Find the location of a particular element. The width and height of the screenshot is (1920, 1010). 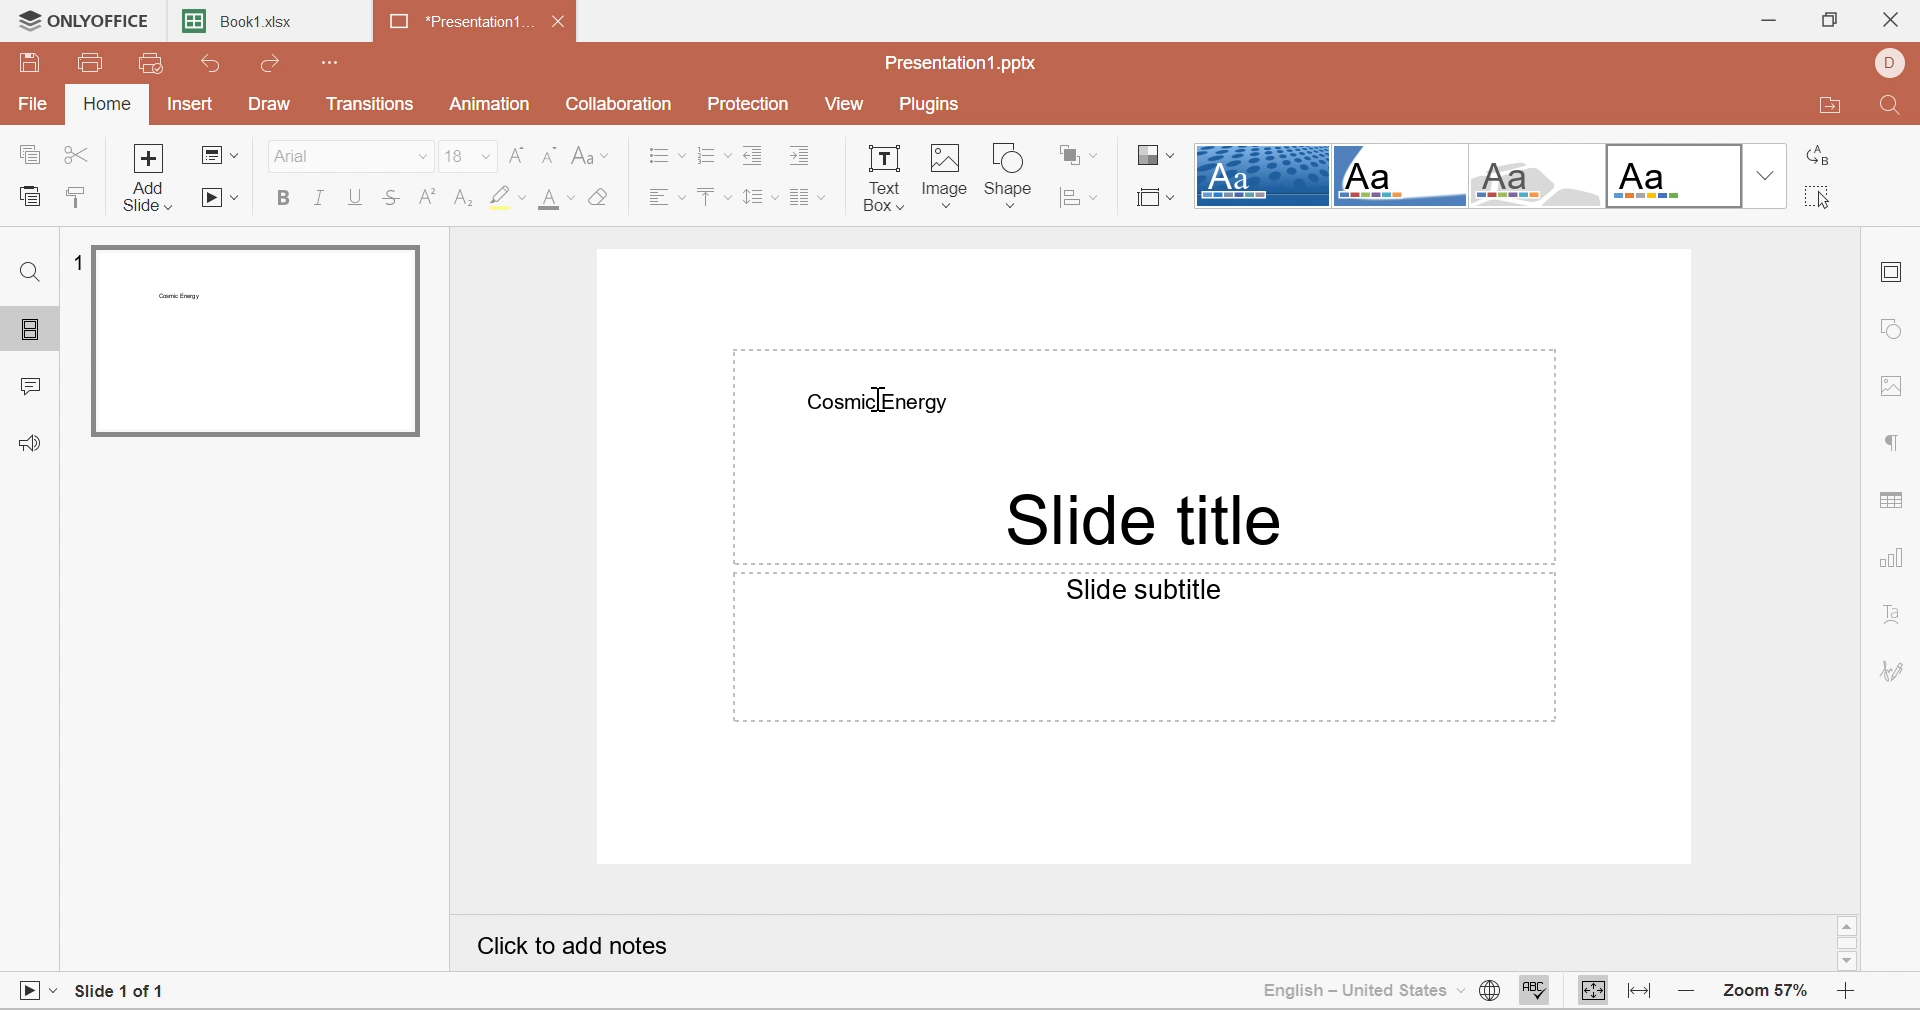

Slide settings is located at coordinates (1892, 276).